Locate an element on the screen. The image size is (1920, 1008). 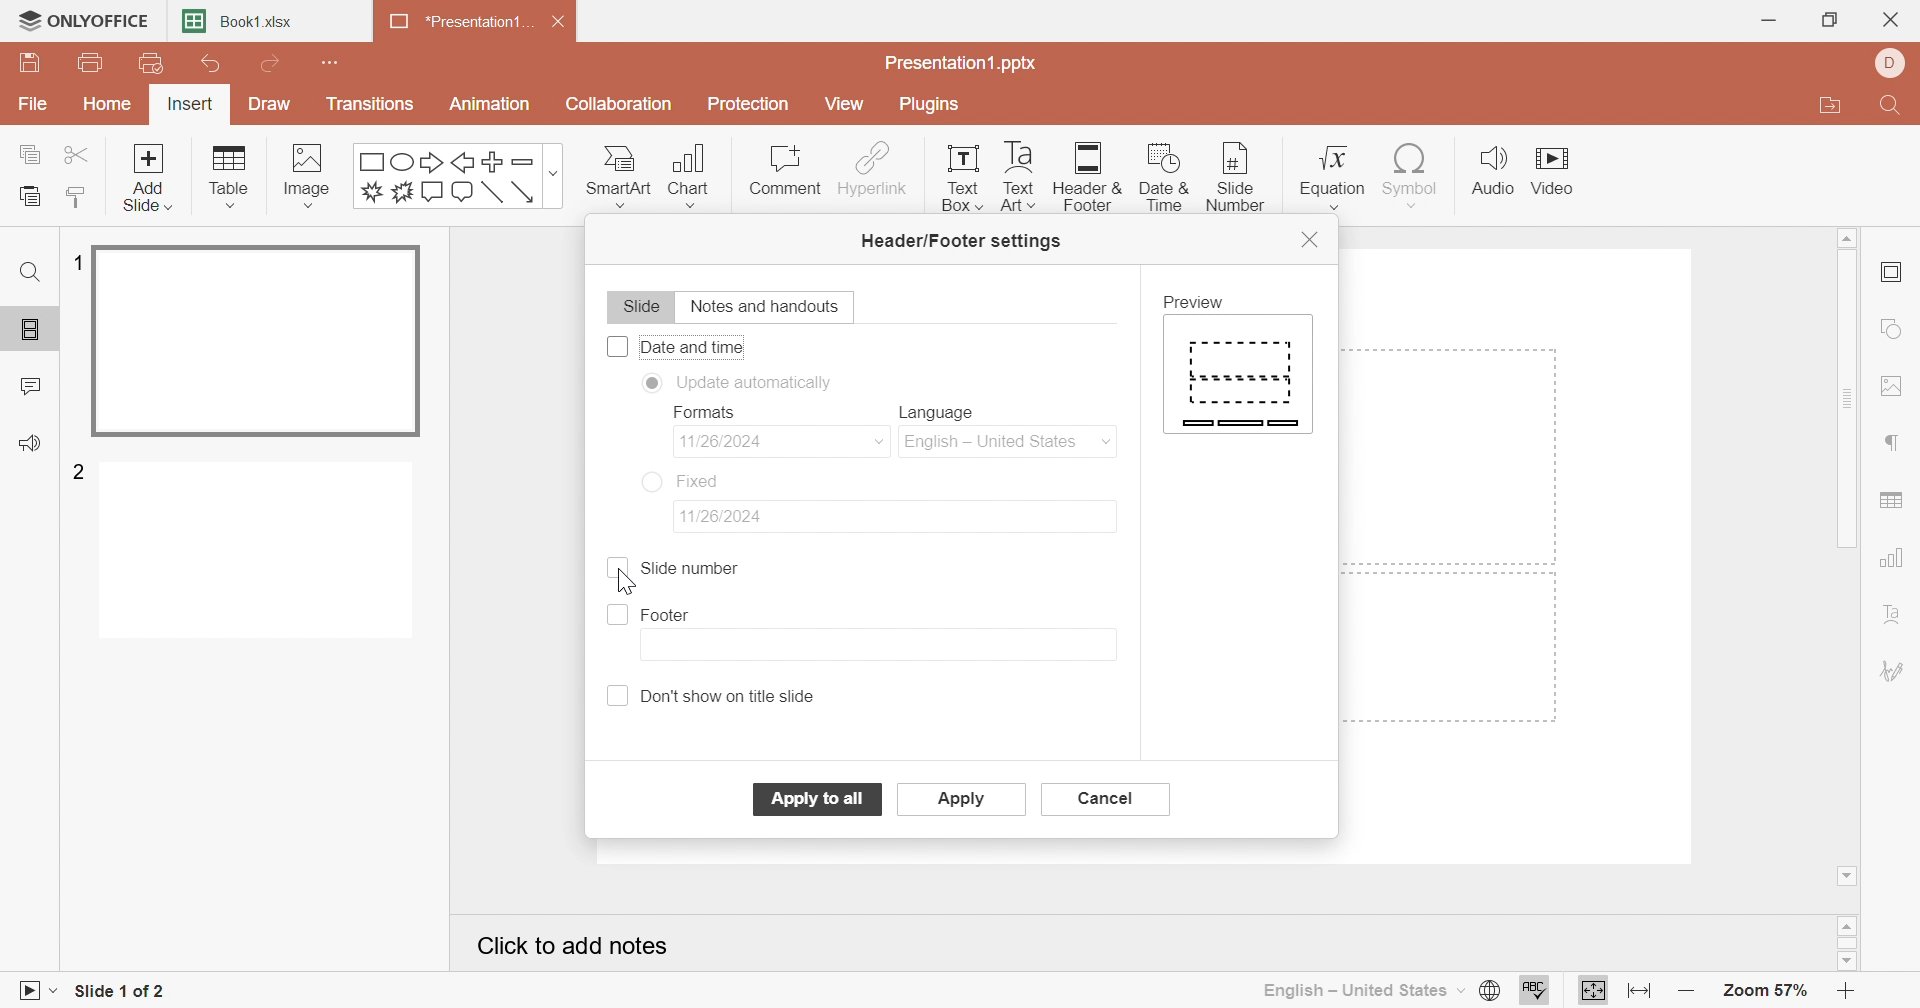
Paste is located at coordinates (29, 197).